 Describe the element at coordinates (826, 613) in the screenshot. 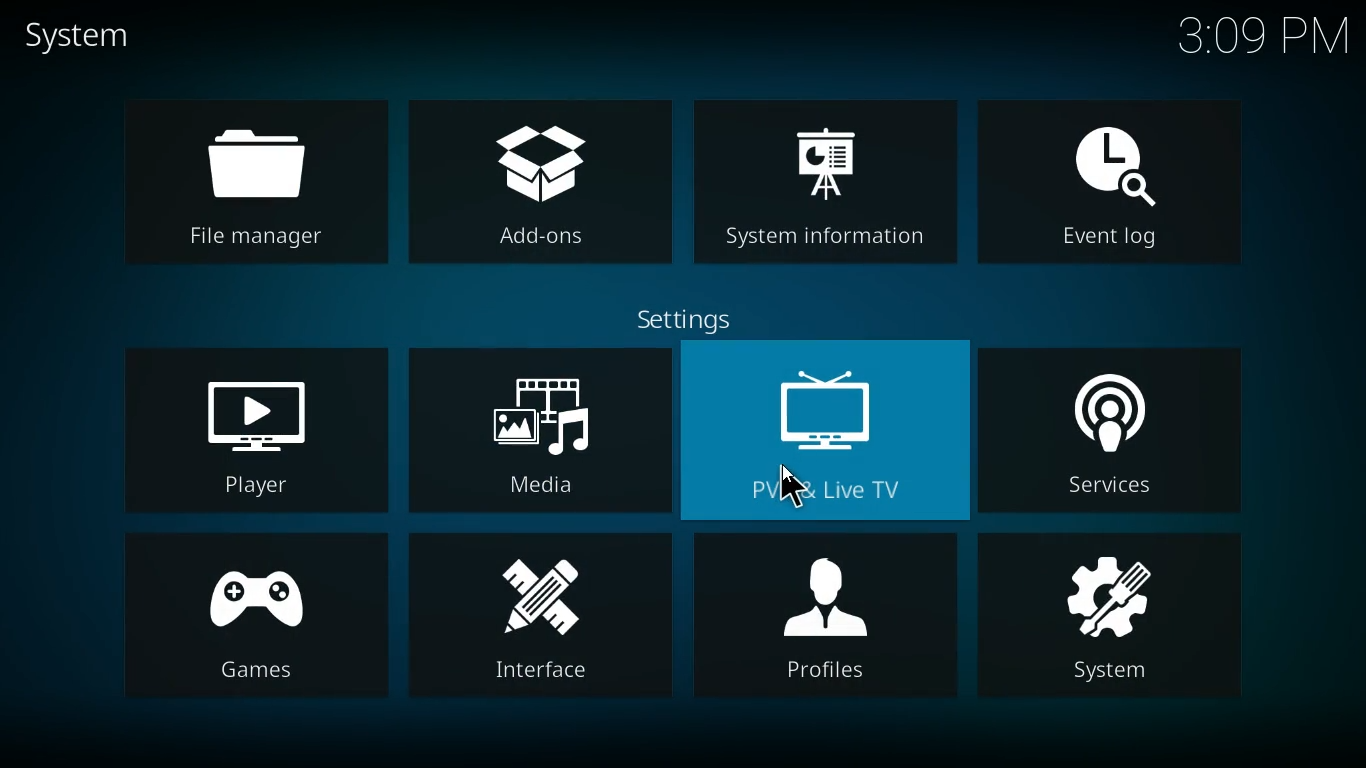

I see `profiles` at that location.